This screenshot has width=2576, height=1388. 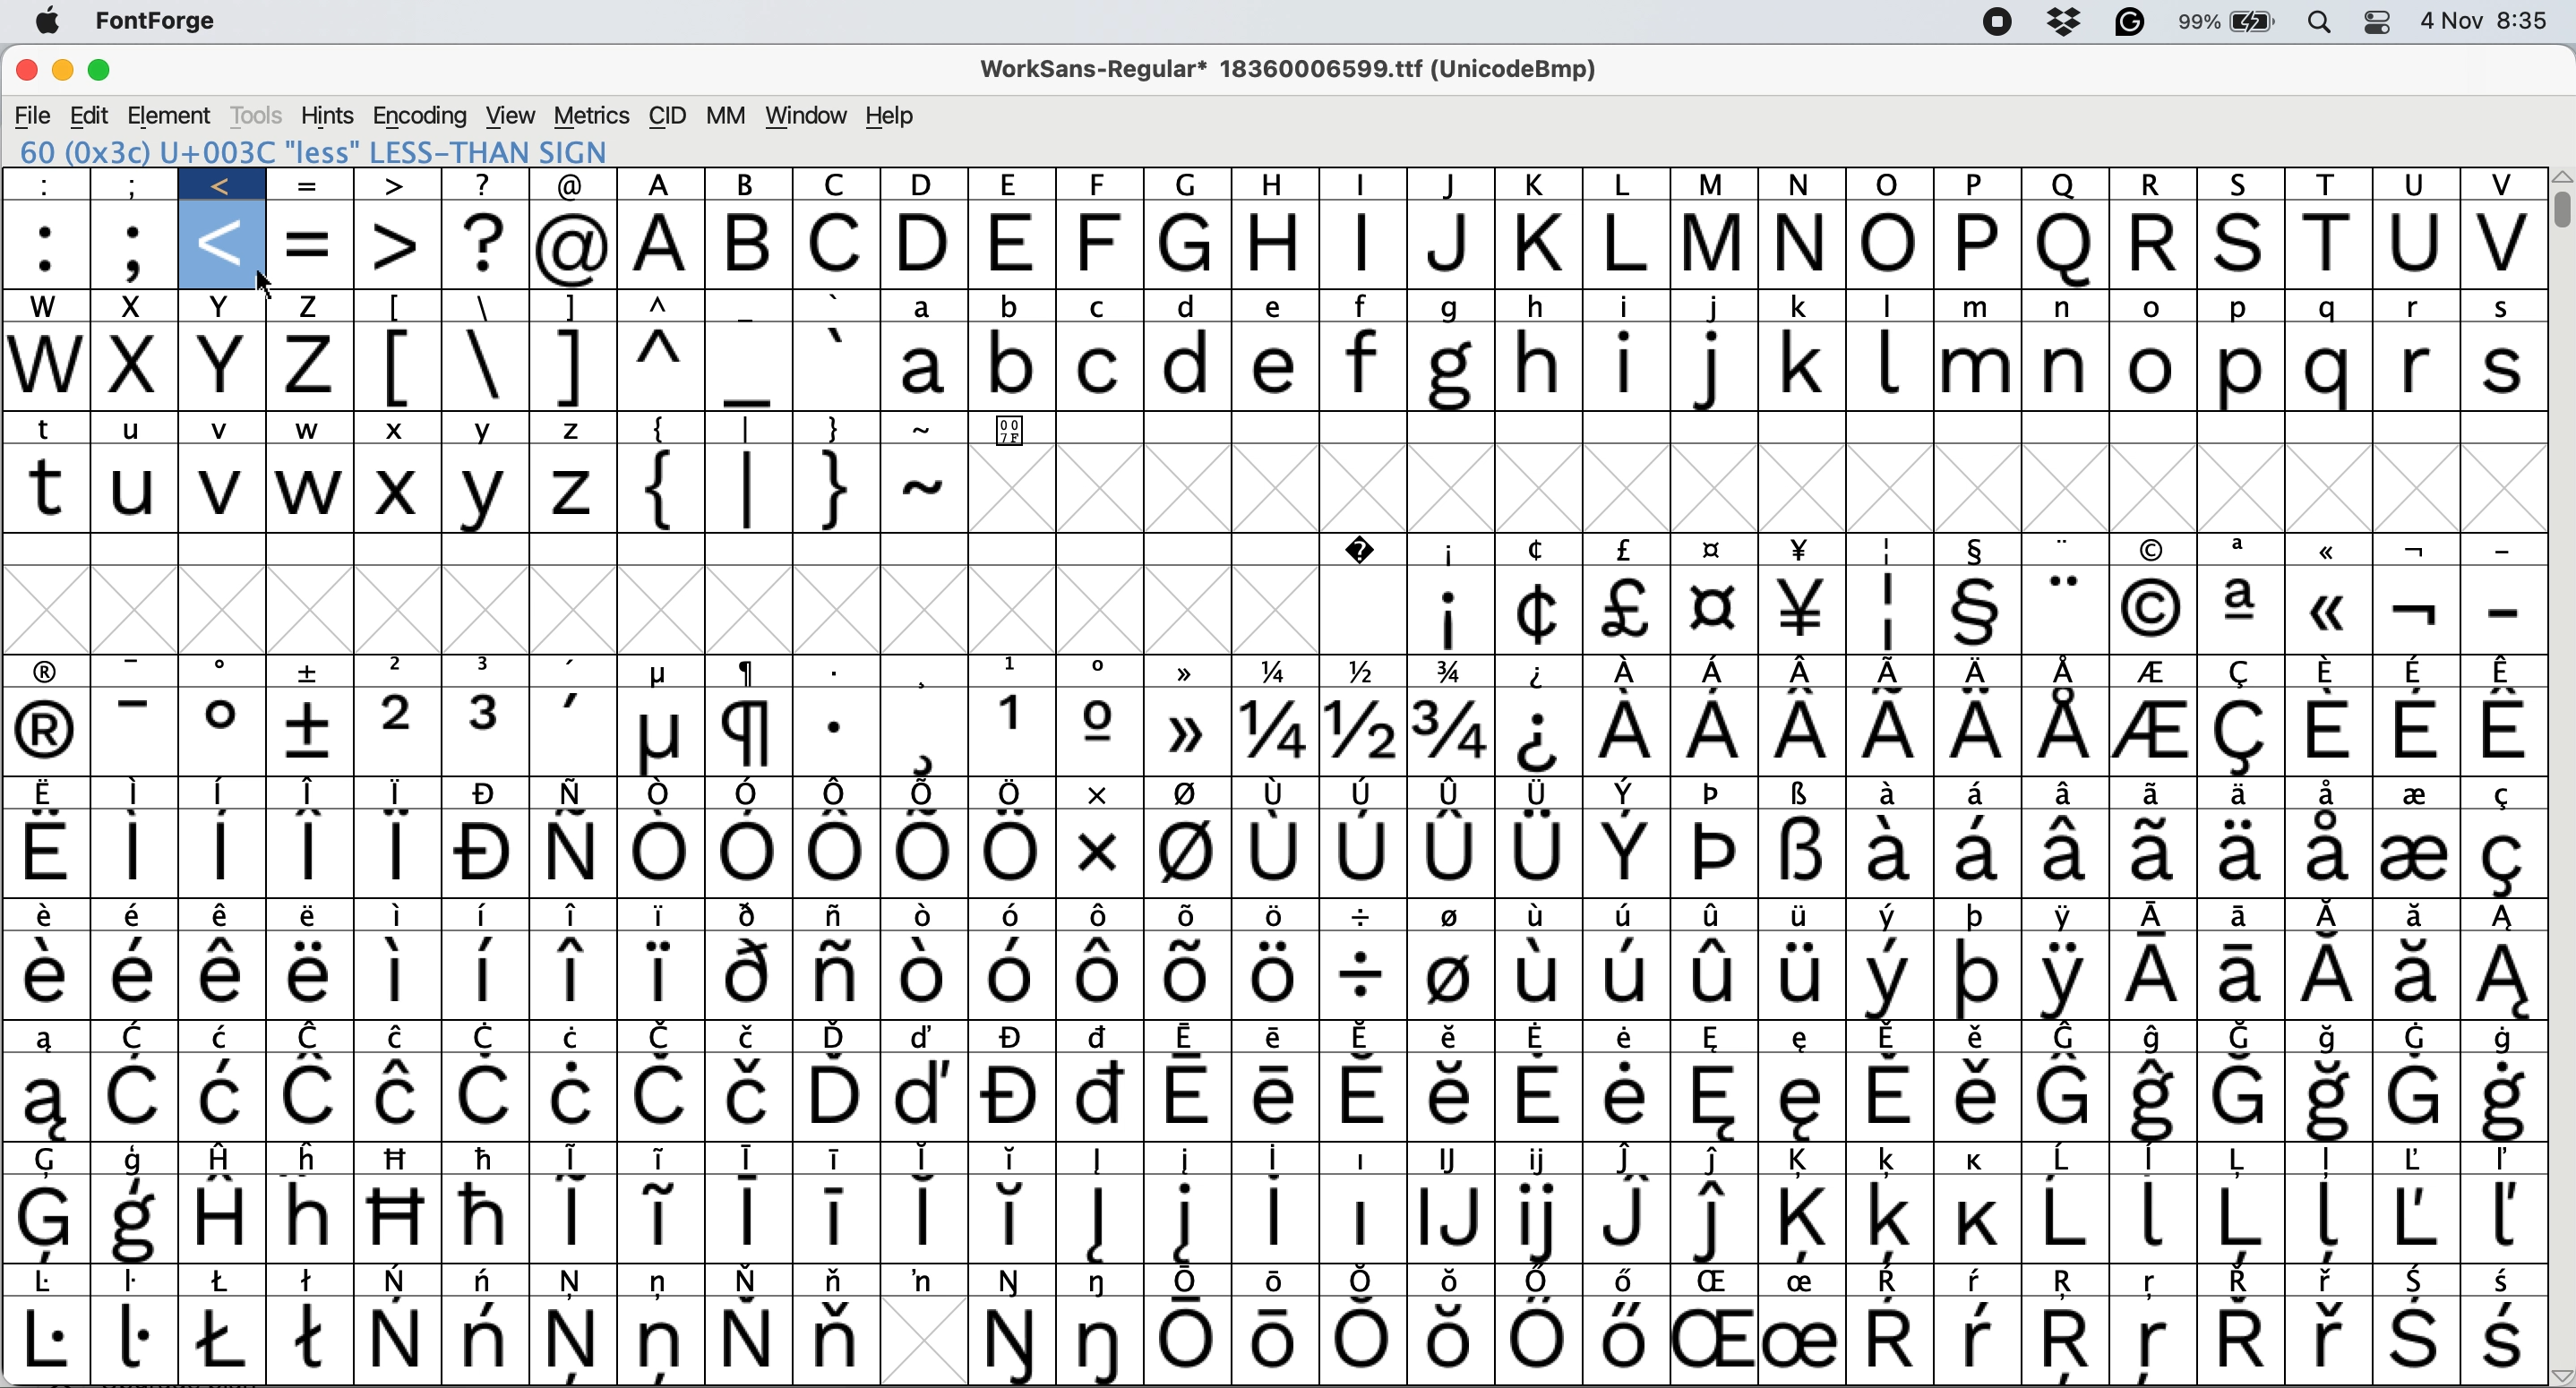 I want to click on Symbol, so click(x=1363, y=1342).